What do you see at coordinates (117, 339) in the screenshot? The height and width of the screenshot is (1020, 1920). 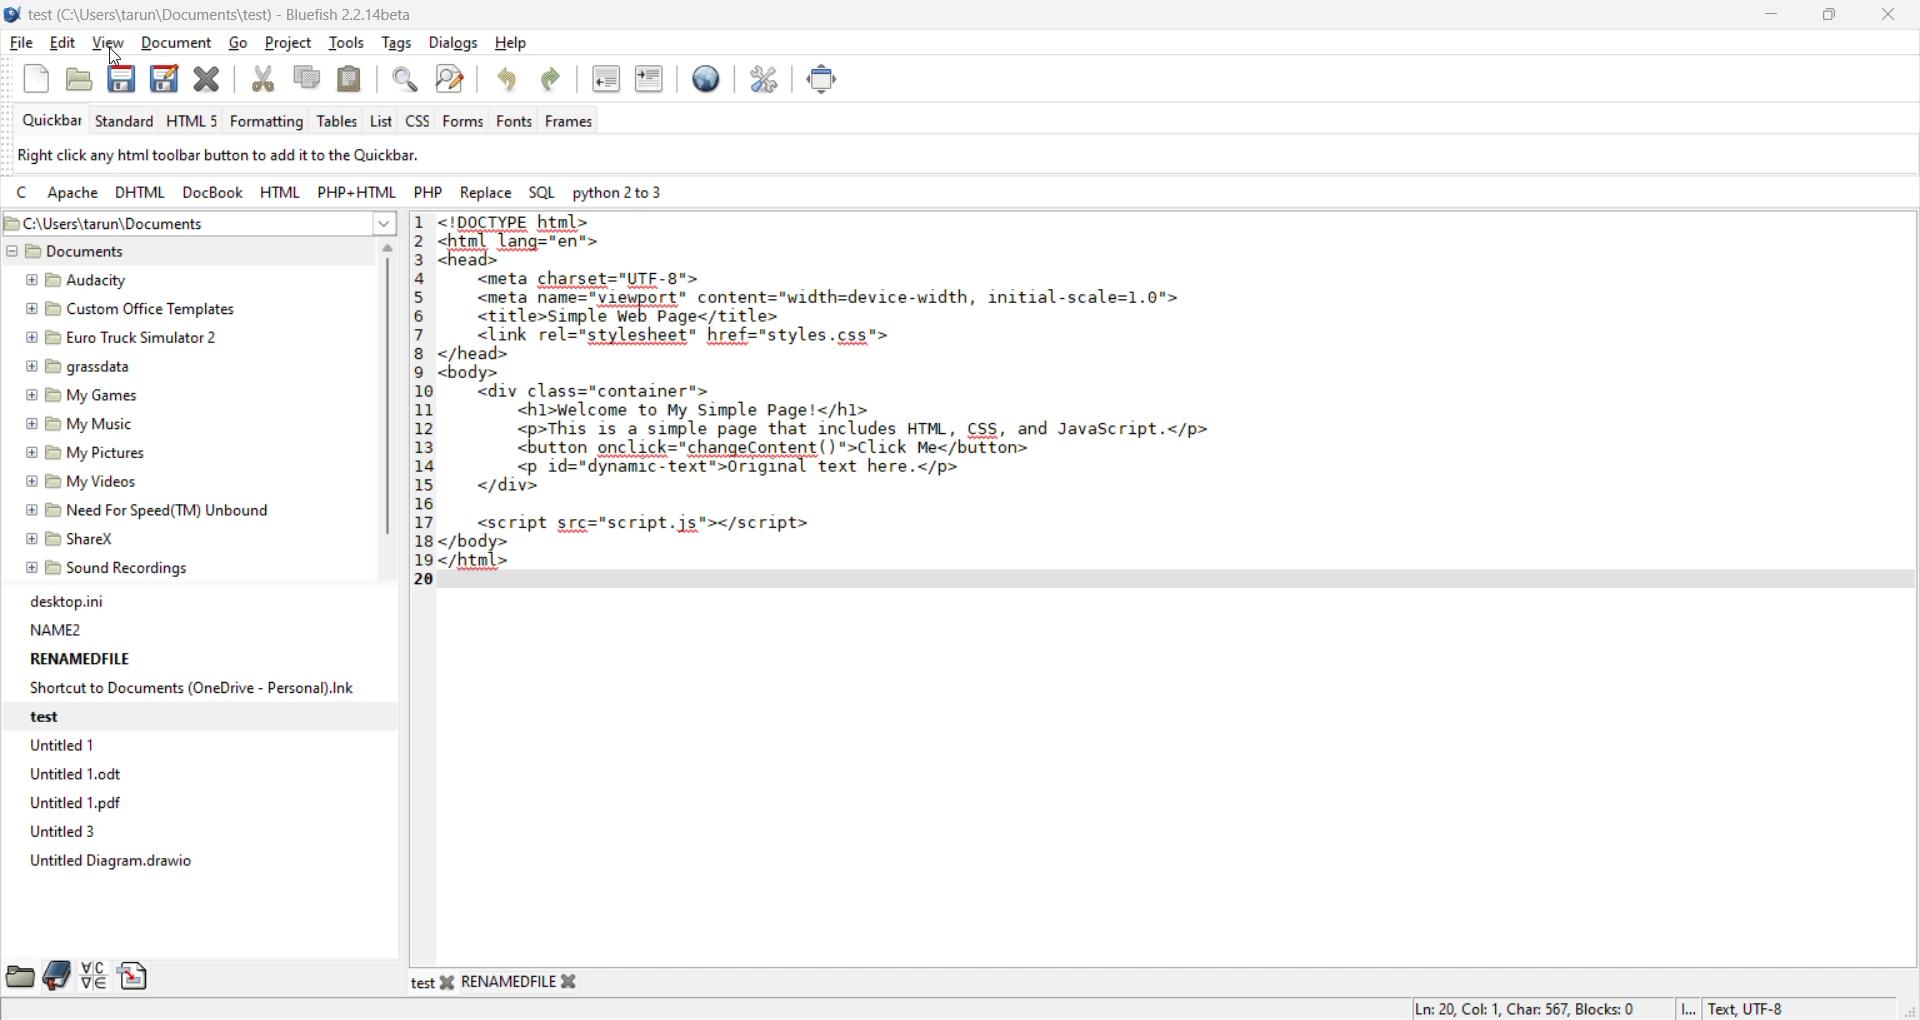 I see `[2 Euro Truck Simulator 2` at bounding box center [117, 339].